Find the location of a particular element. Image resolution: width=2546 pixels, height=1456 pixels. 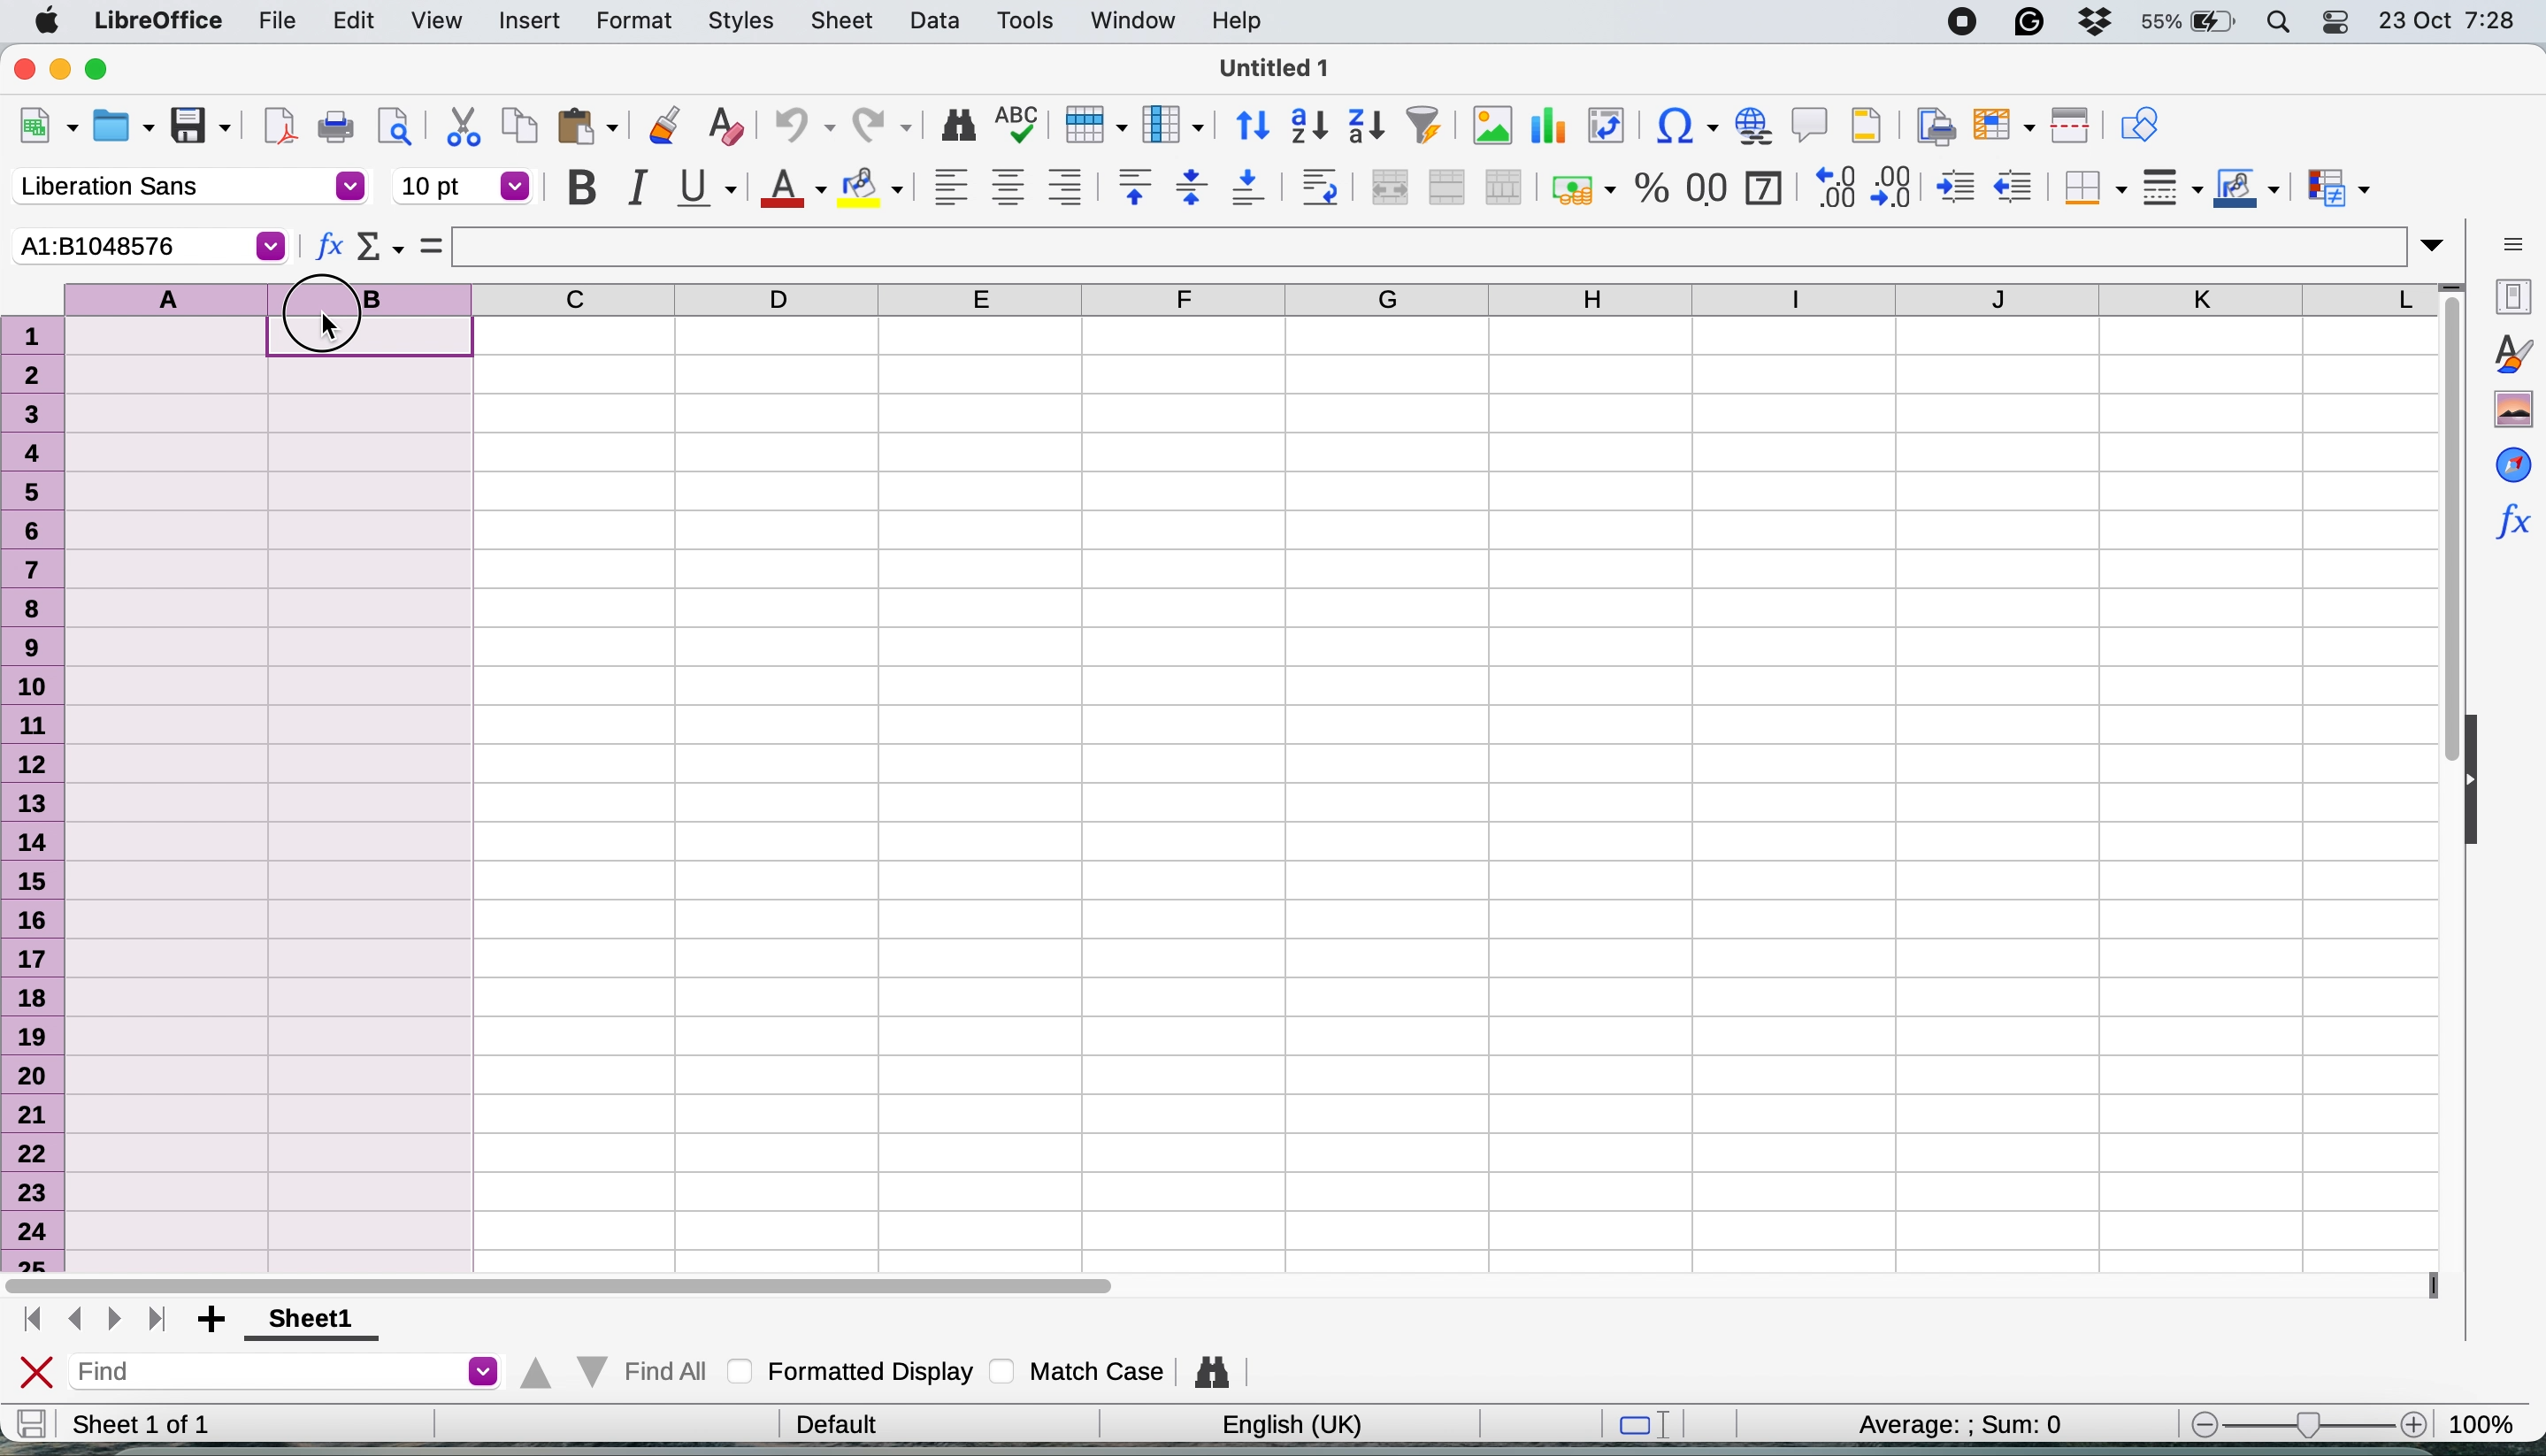

add sheet is located at coordinates (211, 1318).